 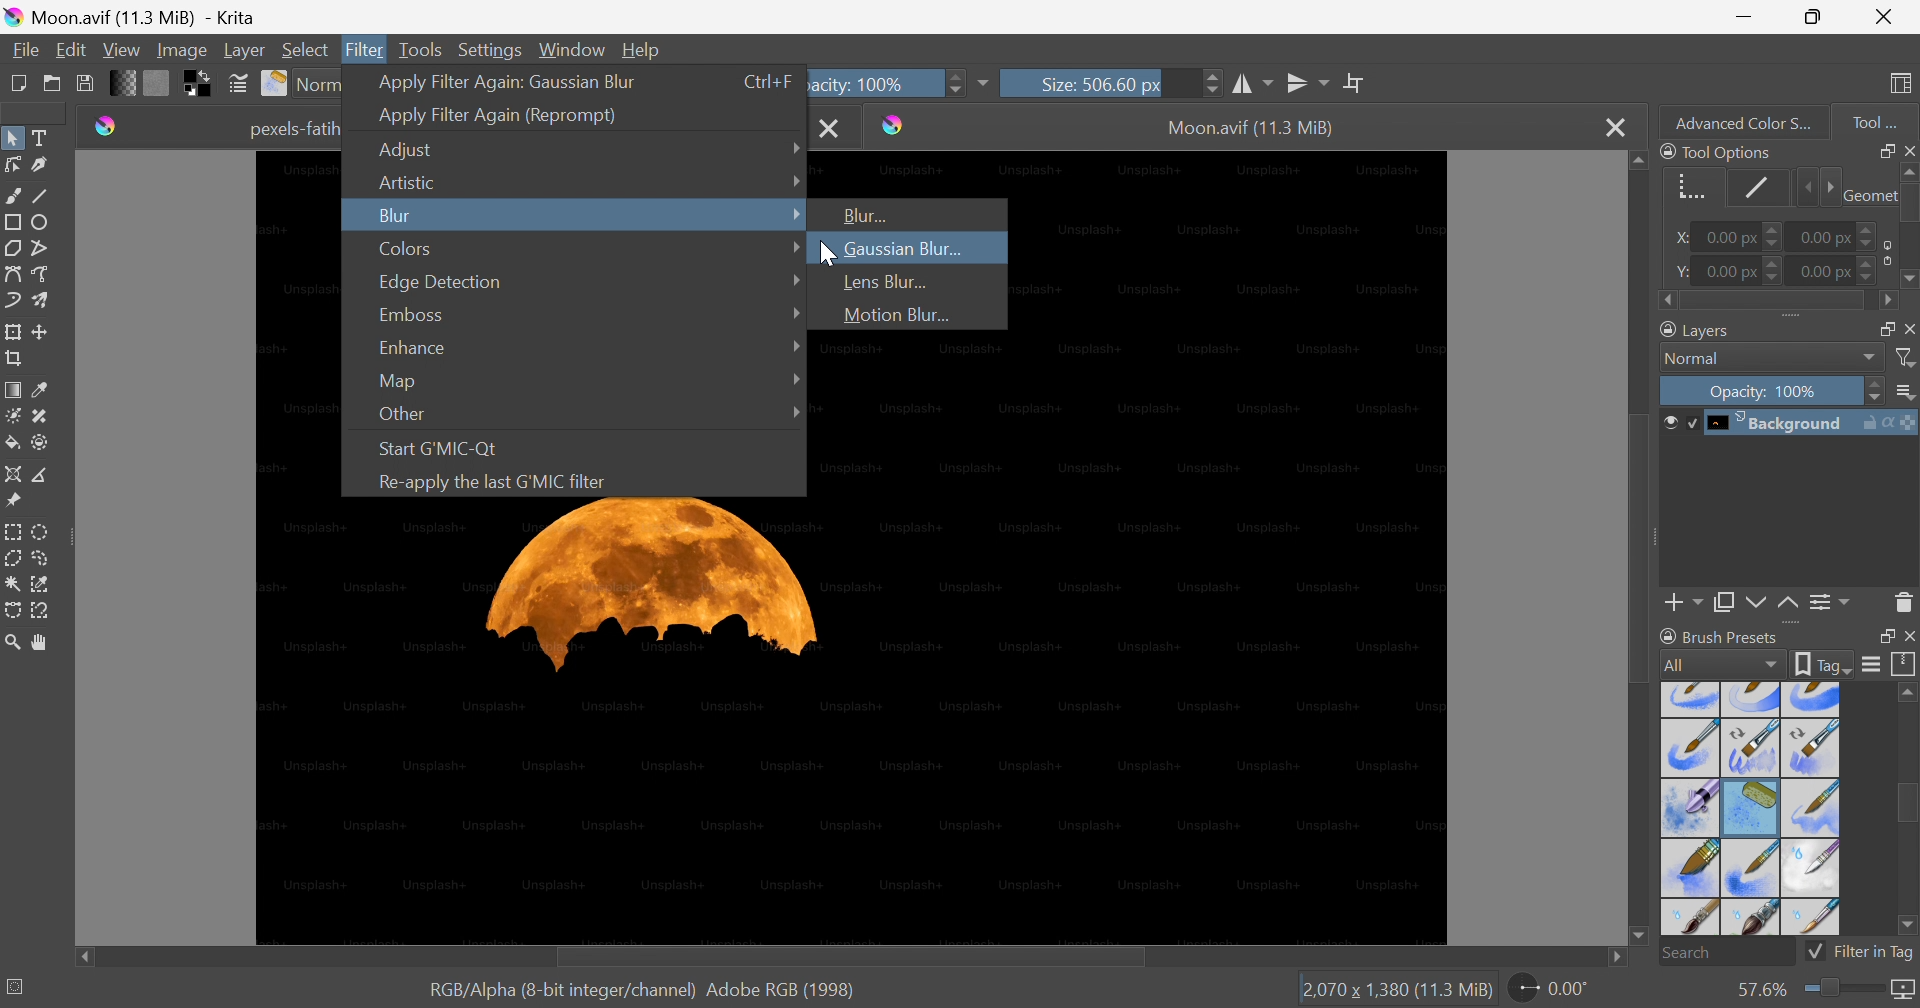 I want to click on Restore down, so click(x=1879, y=150).